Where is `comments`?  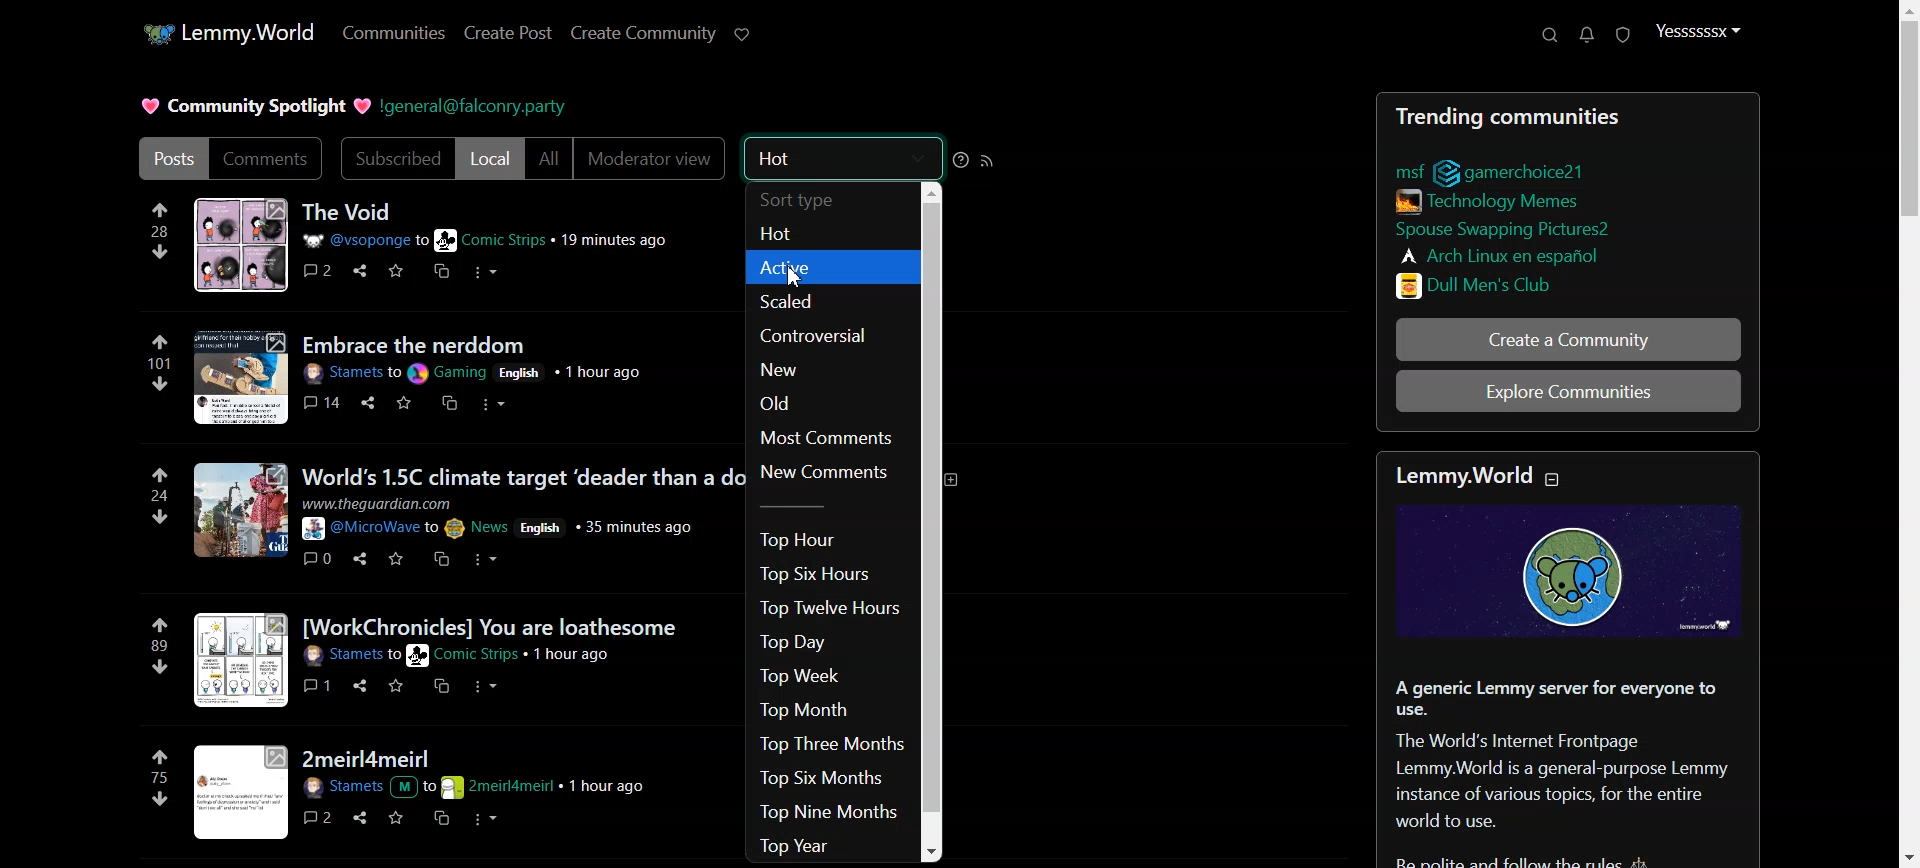 comments is located at coordinates (317, 265).